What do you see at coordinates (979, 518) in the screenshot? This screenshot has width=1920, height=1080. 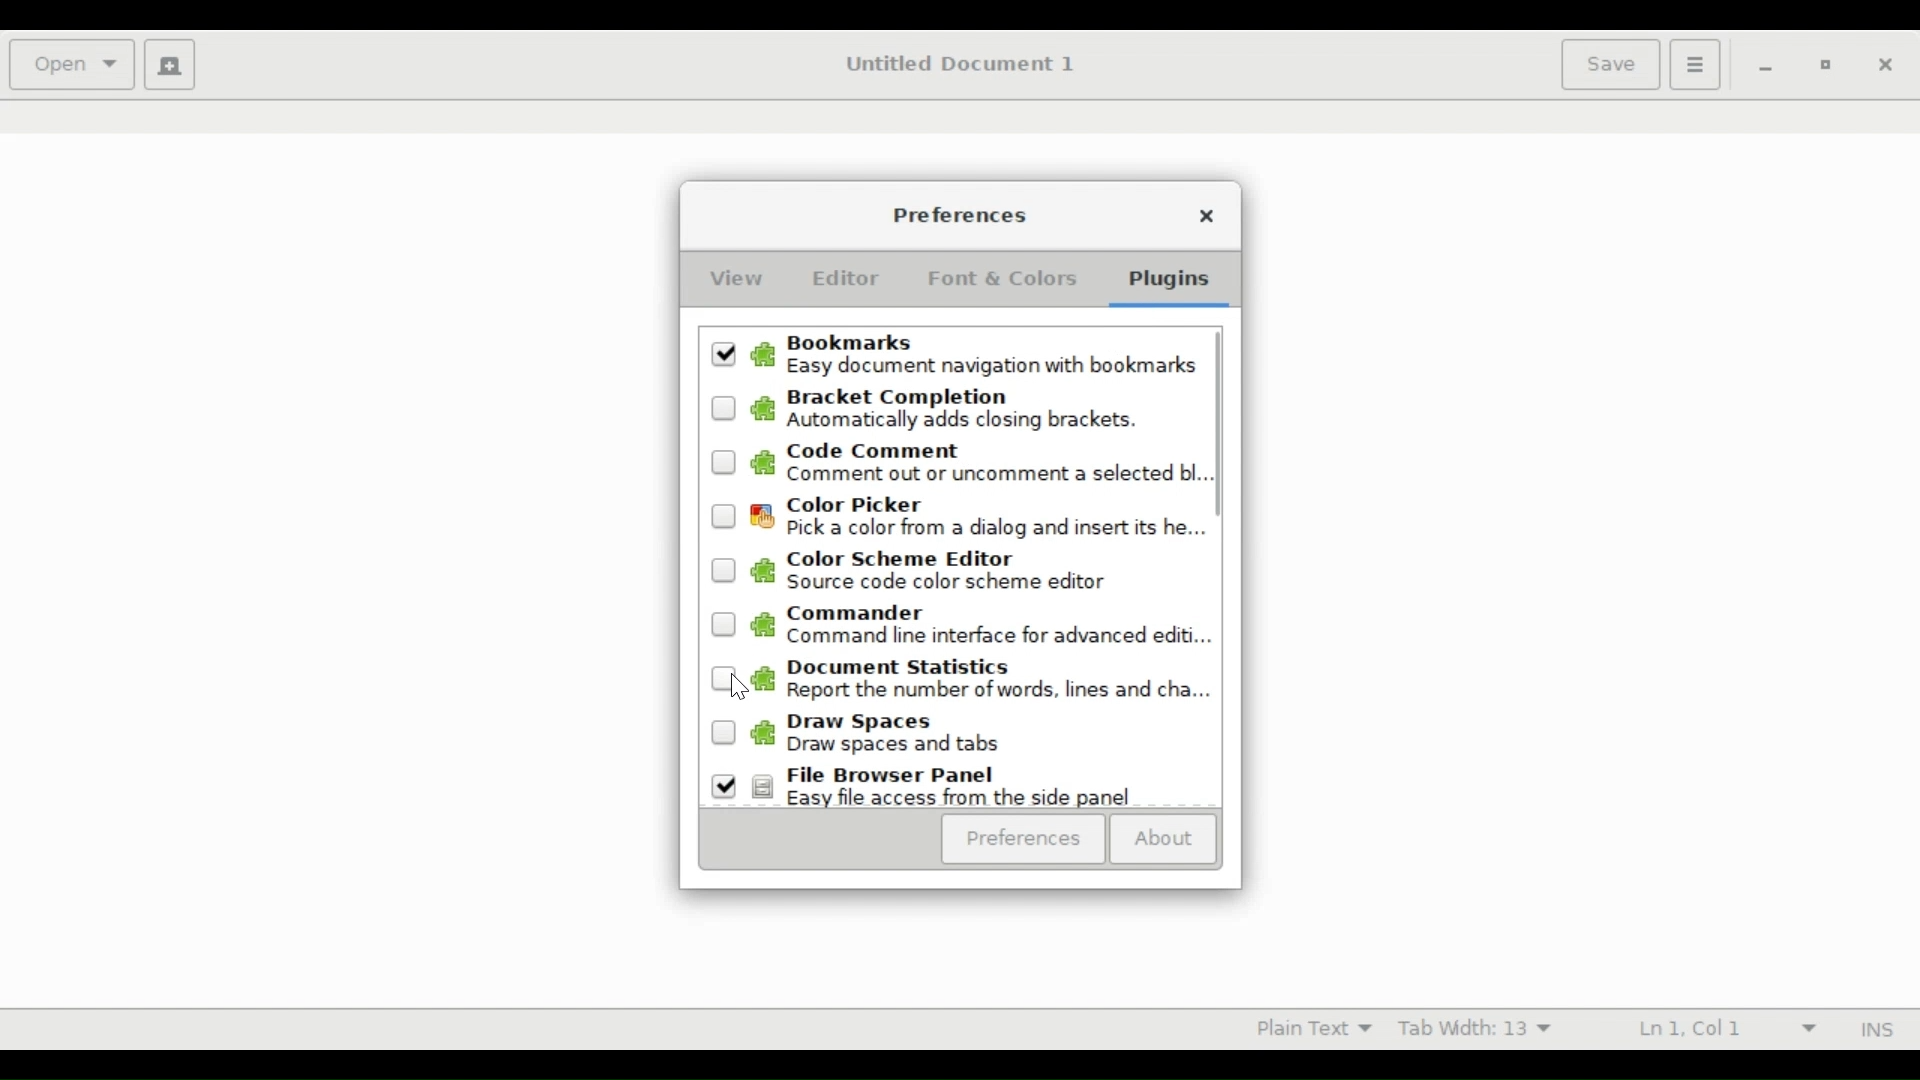 I see `(Un)select color picker. Pick color from dialog and insert its he..` at bounding box center [979, 518].